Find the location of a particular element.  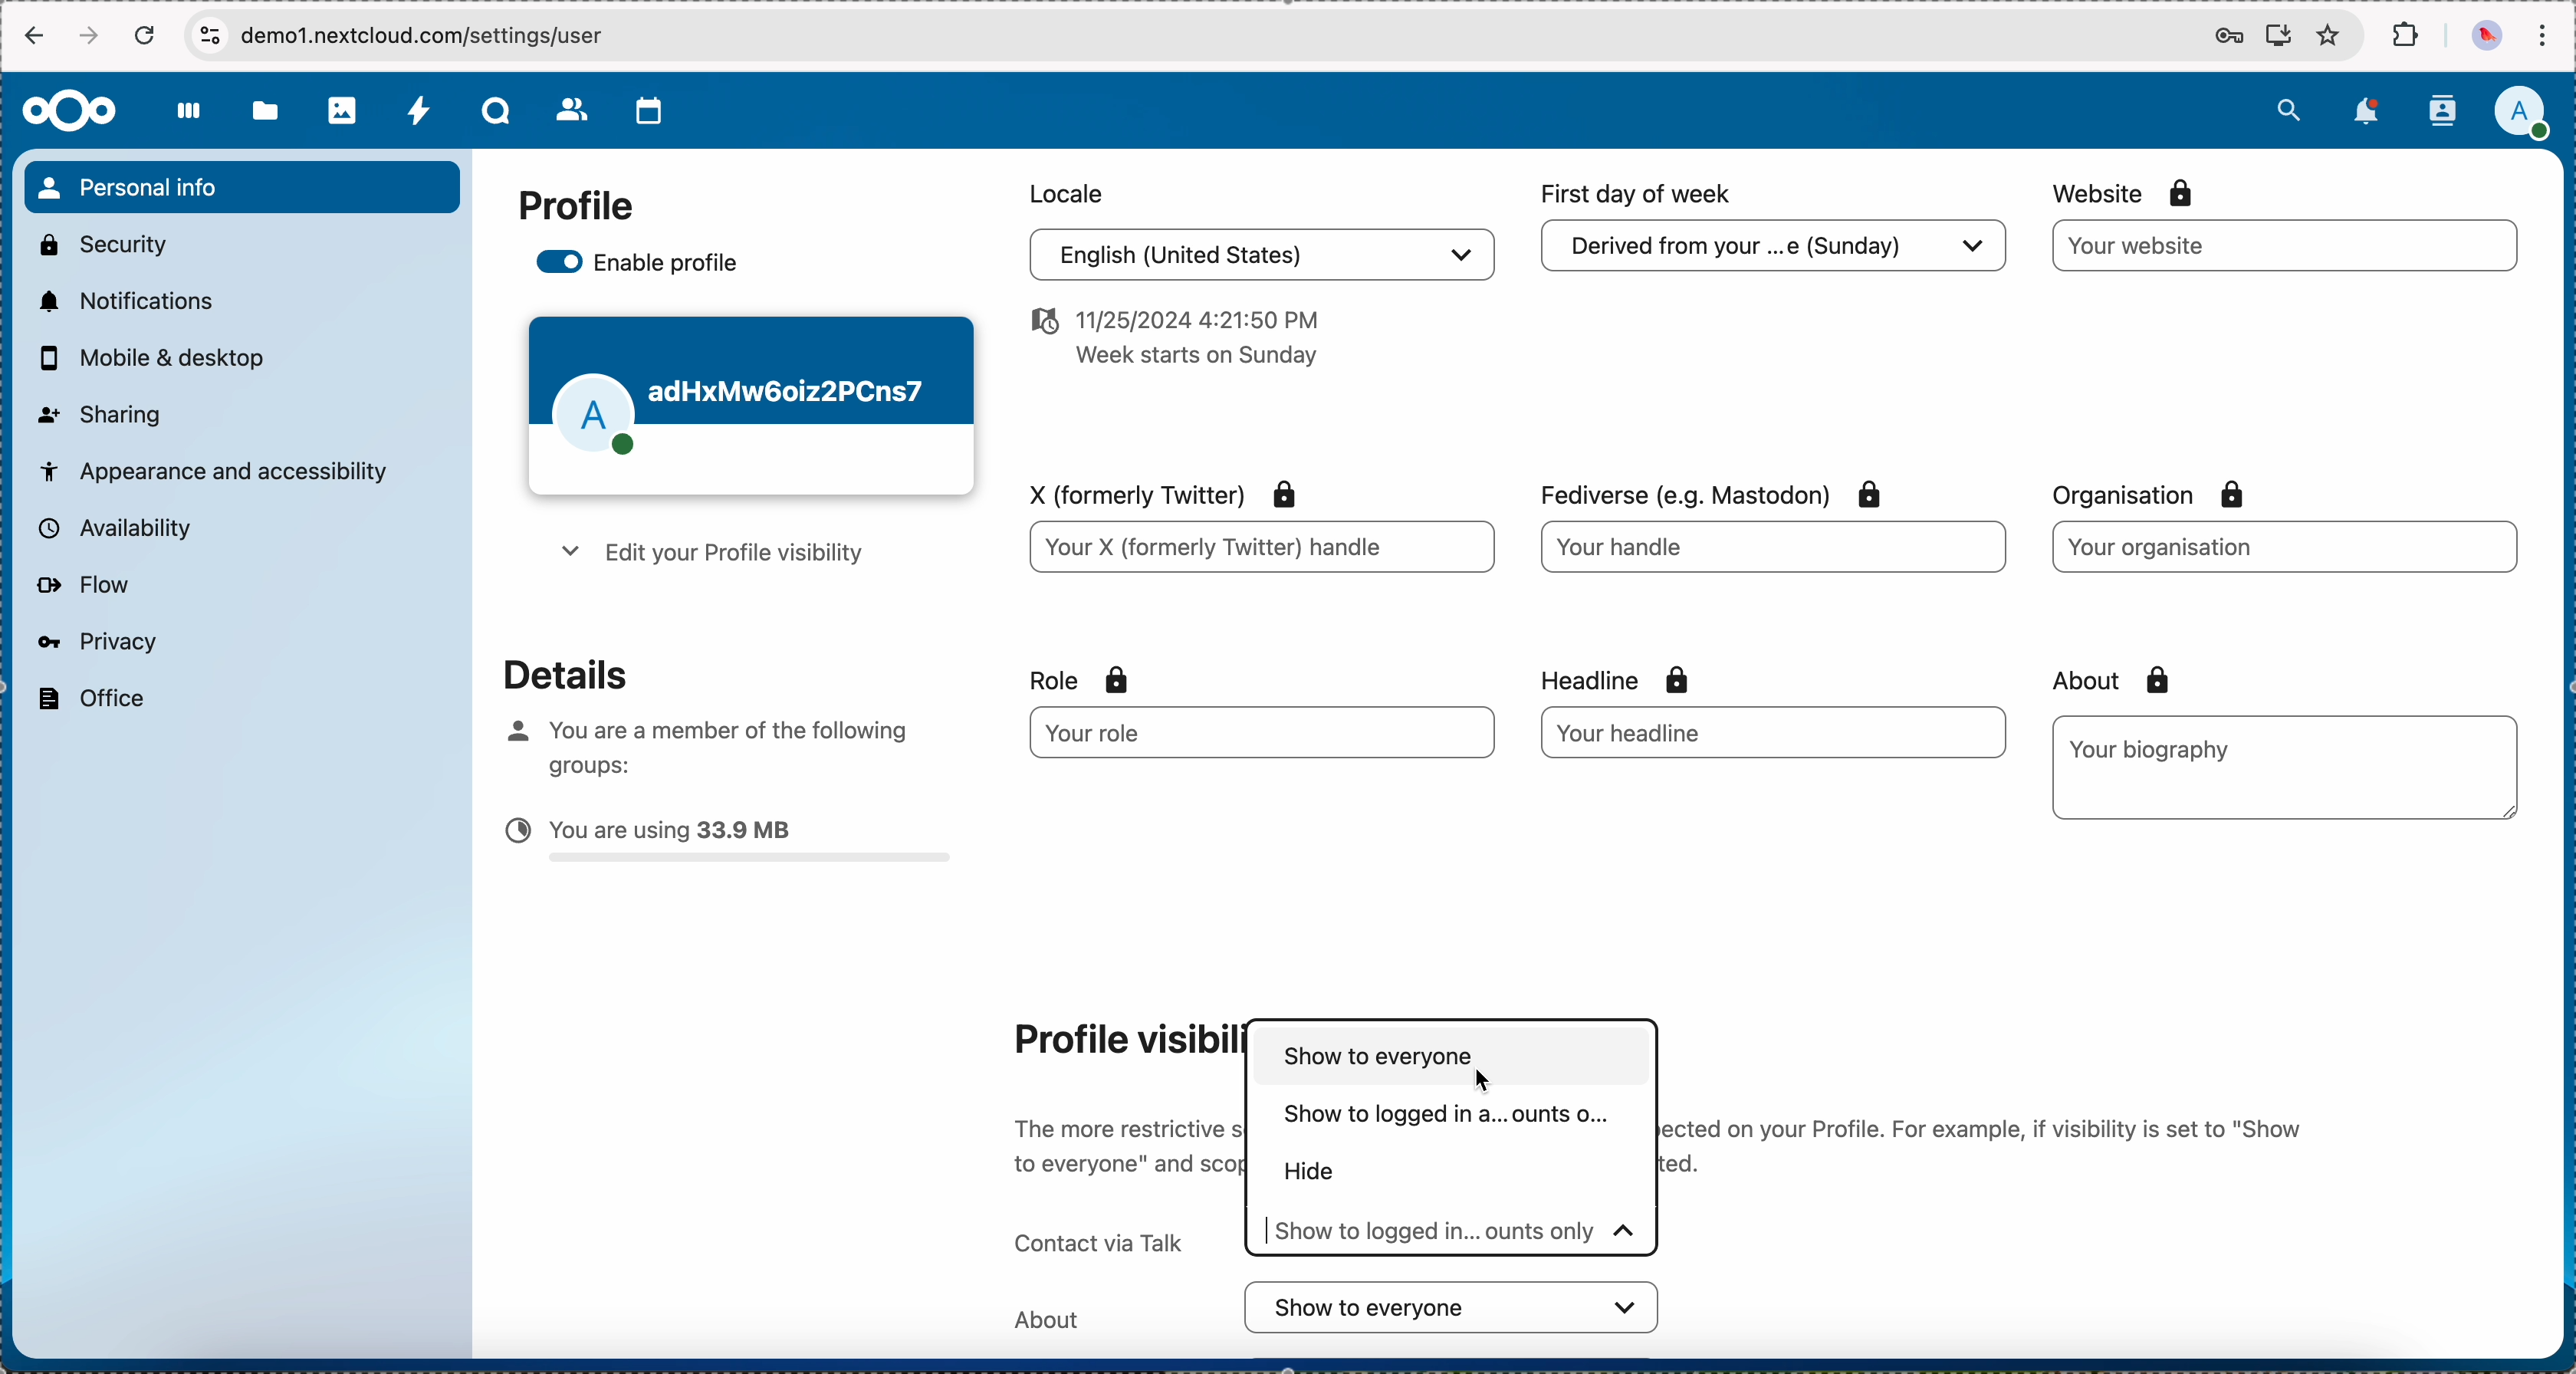

date and hour is located at coordinates (1170, 344).